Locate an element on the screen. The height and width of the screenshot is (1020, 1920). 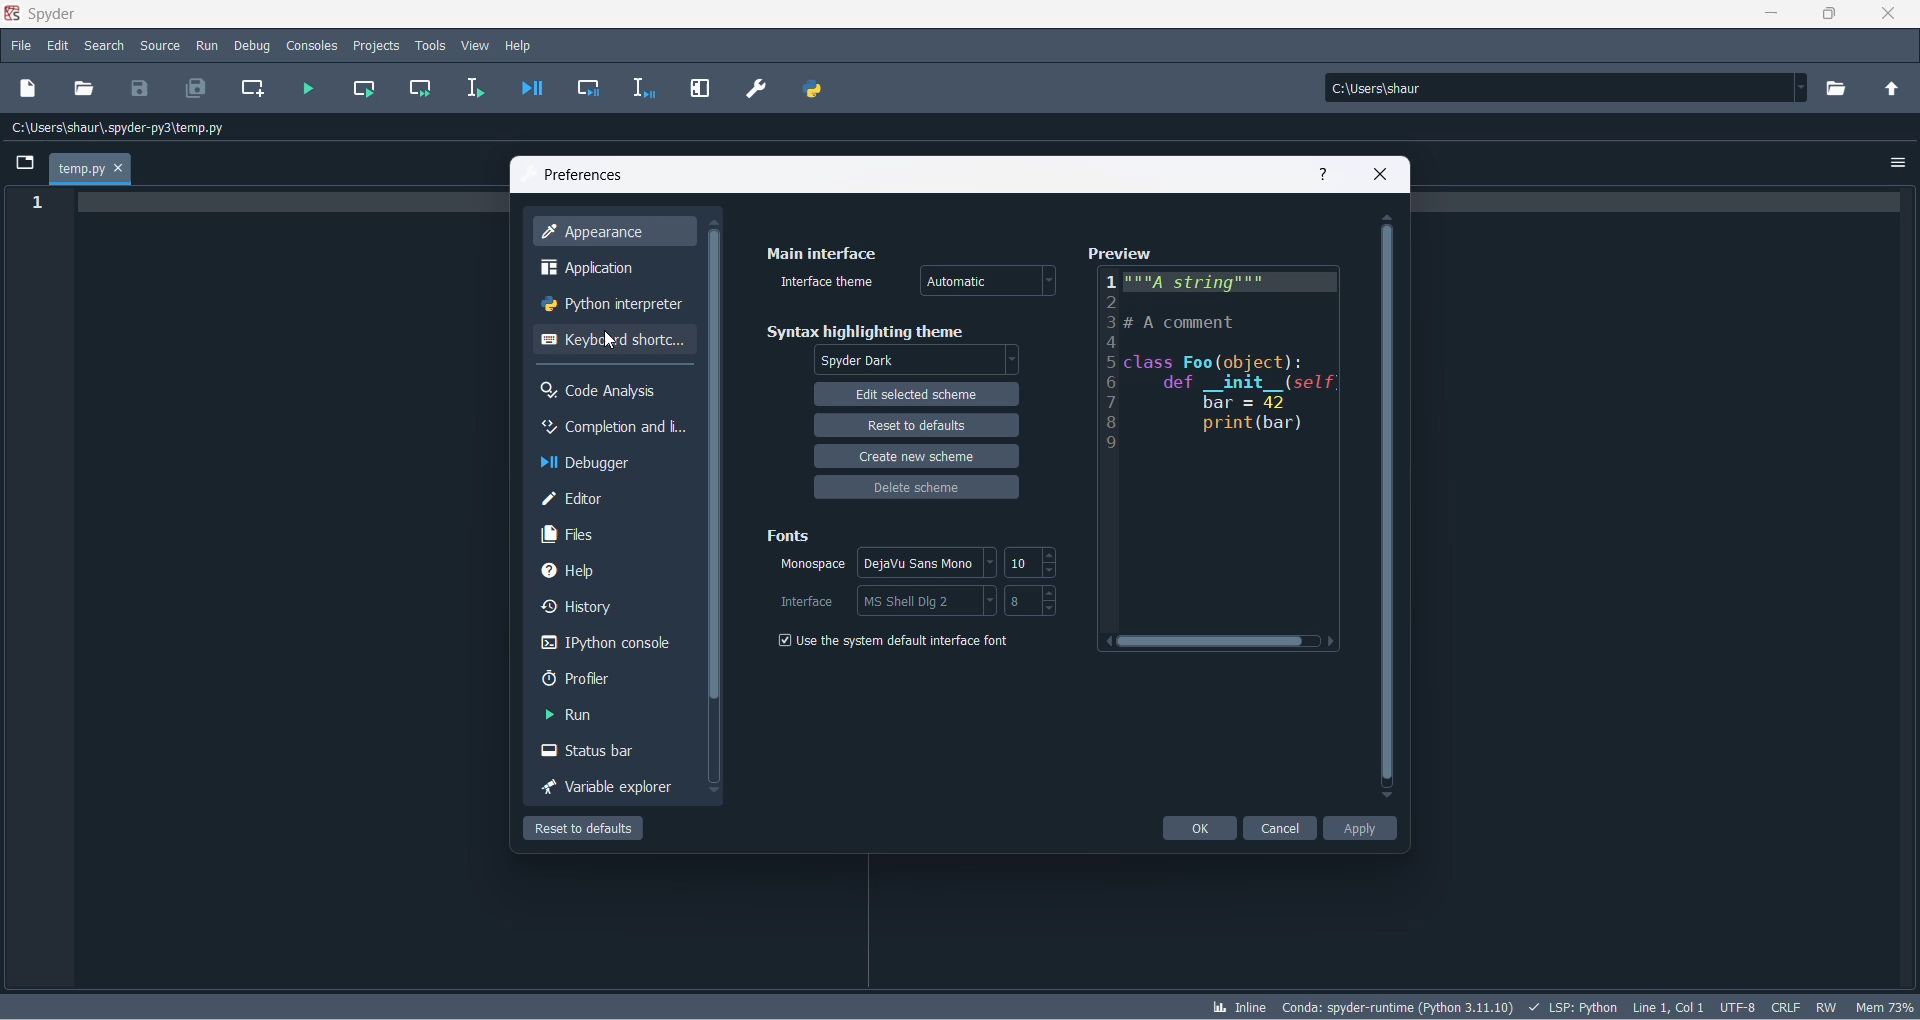
source is located at coordinates (157, 46).